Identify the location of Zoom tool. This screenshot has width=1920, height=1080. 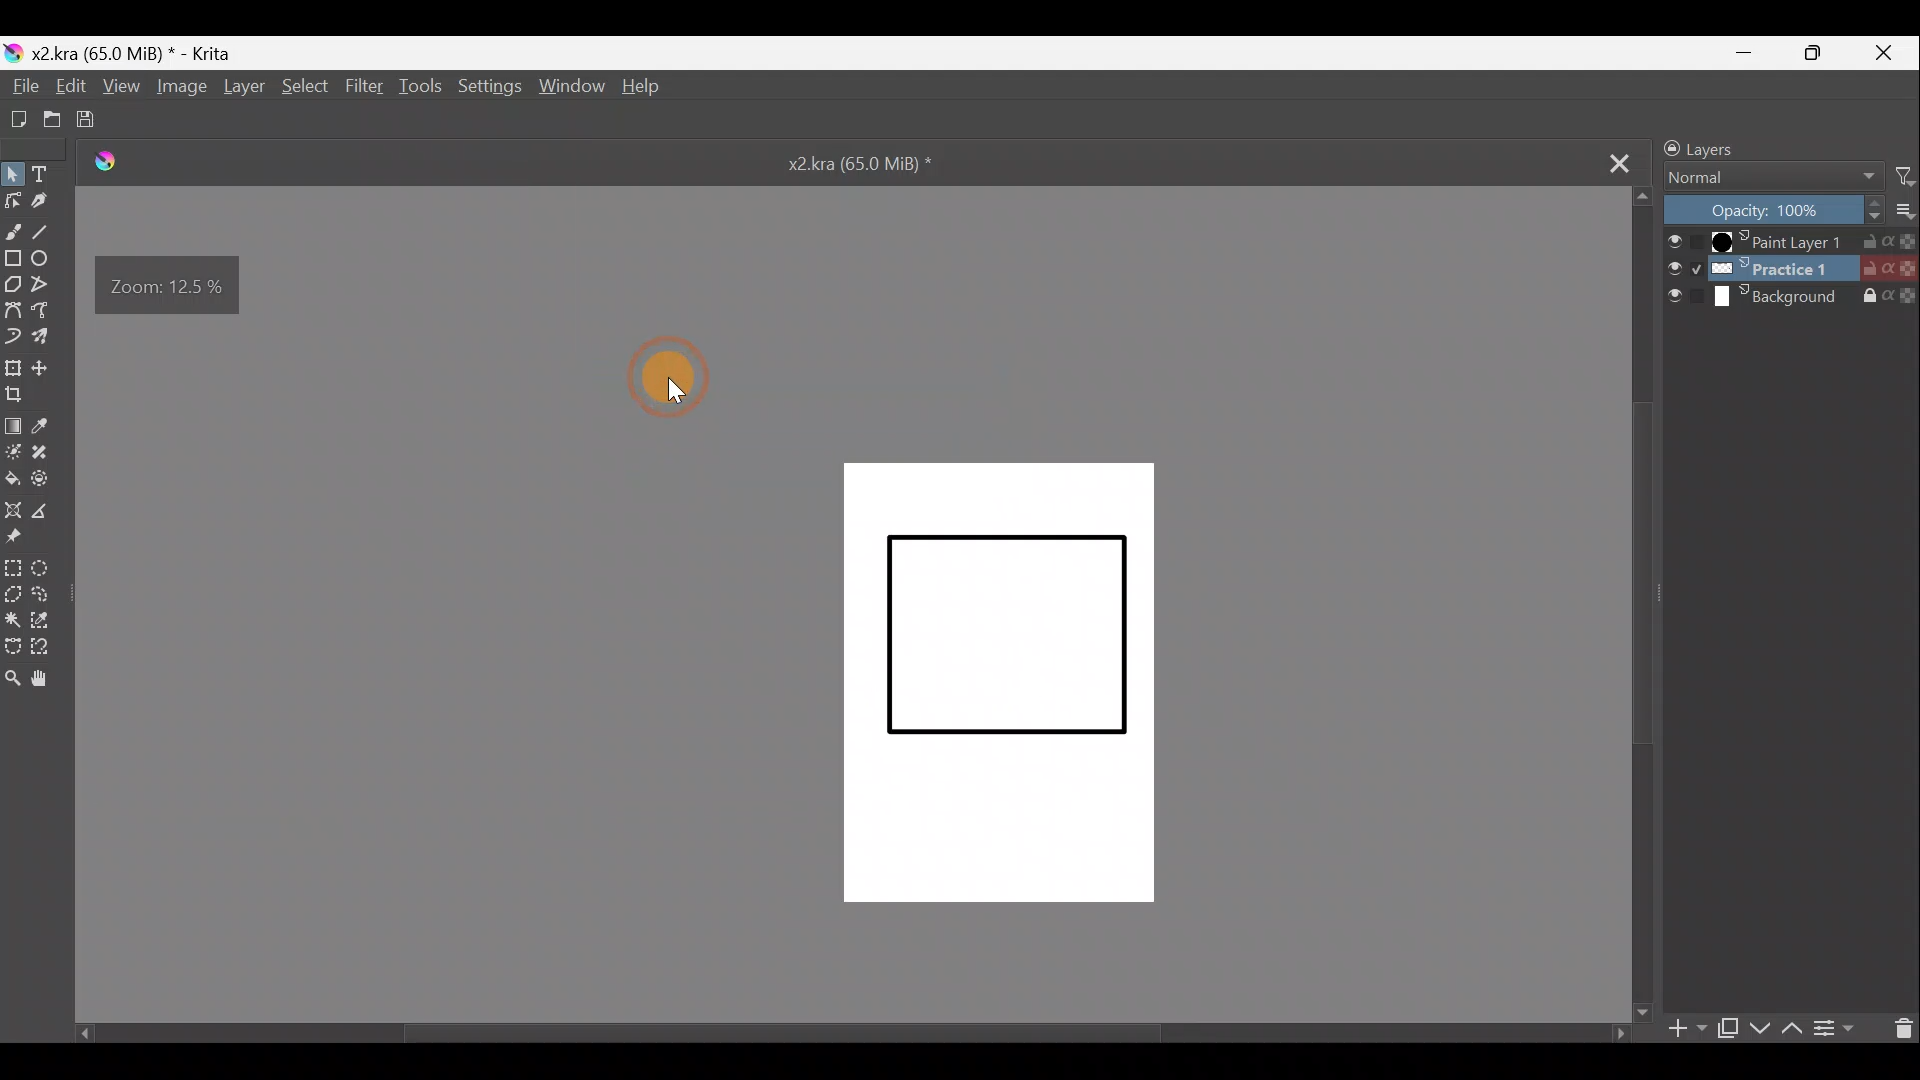
(12, 680).